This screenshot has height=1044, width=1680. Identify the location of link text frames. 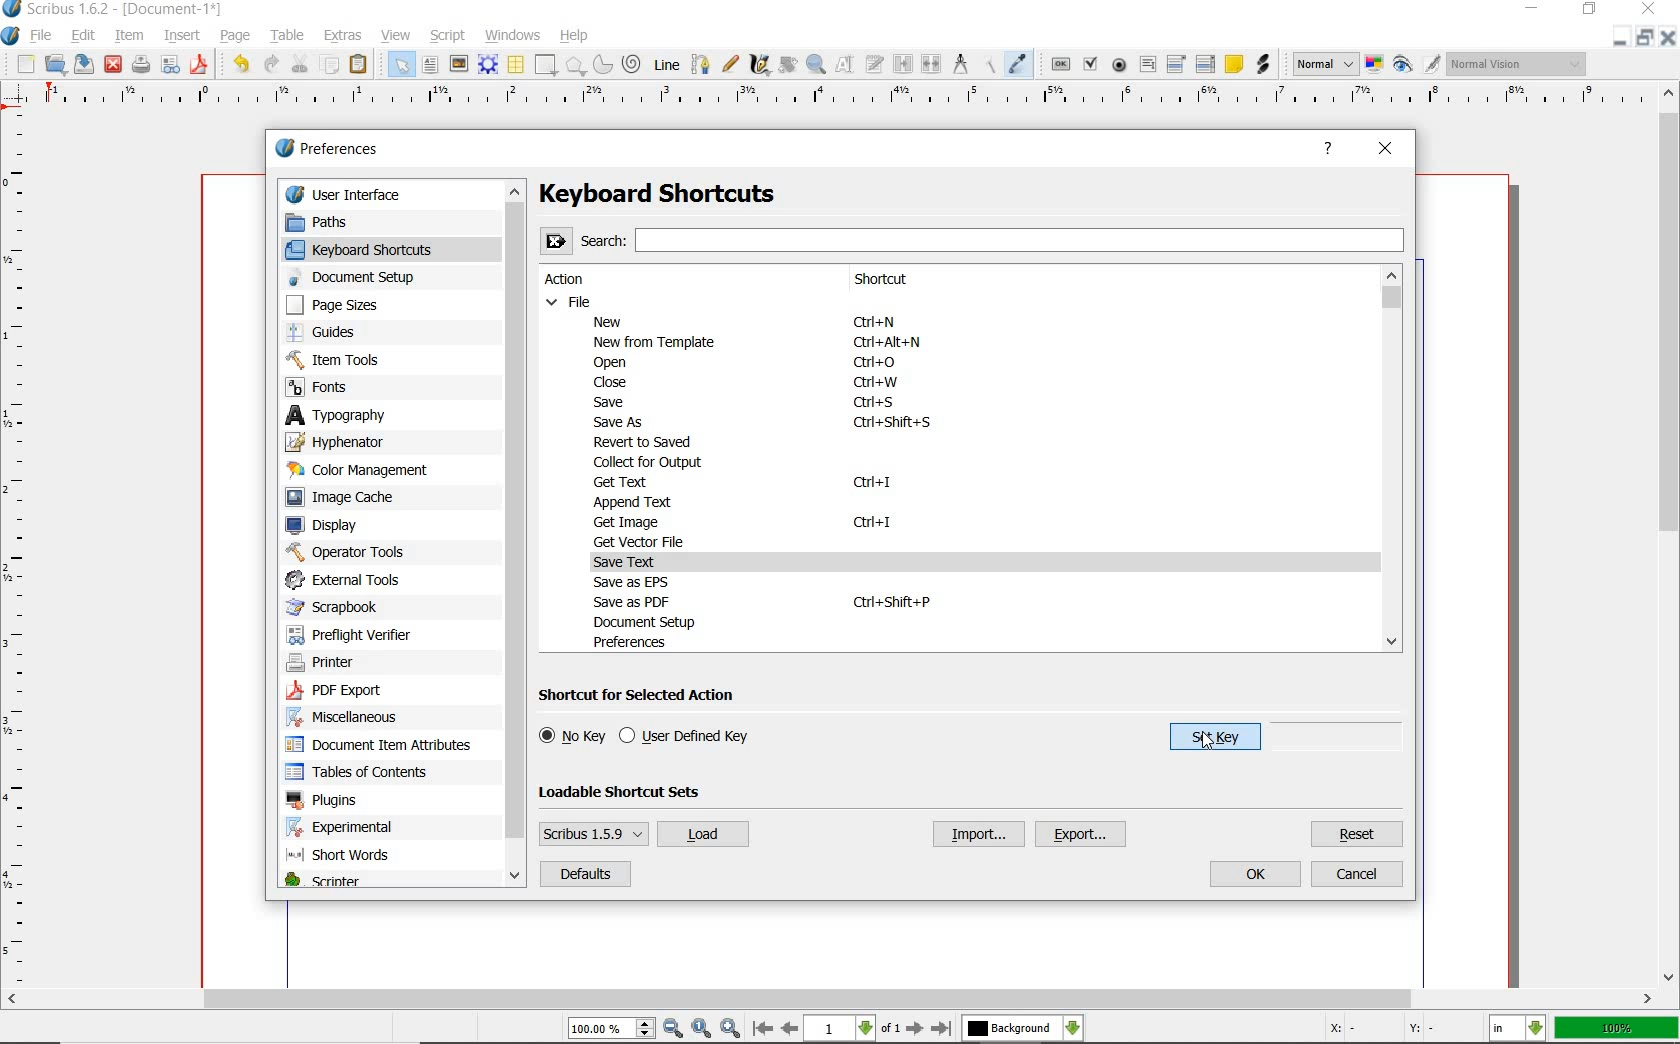
(905, 64).